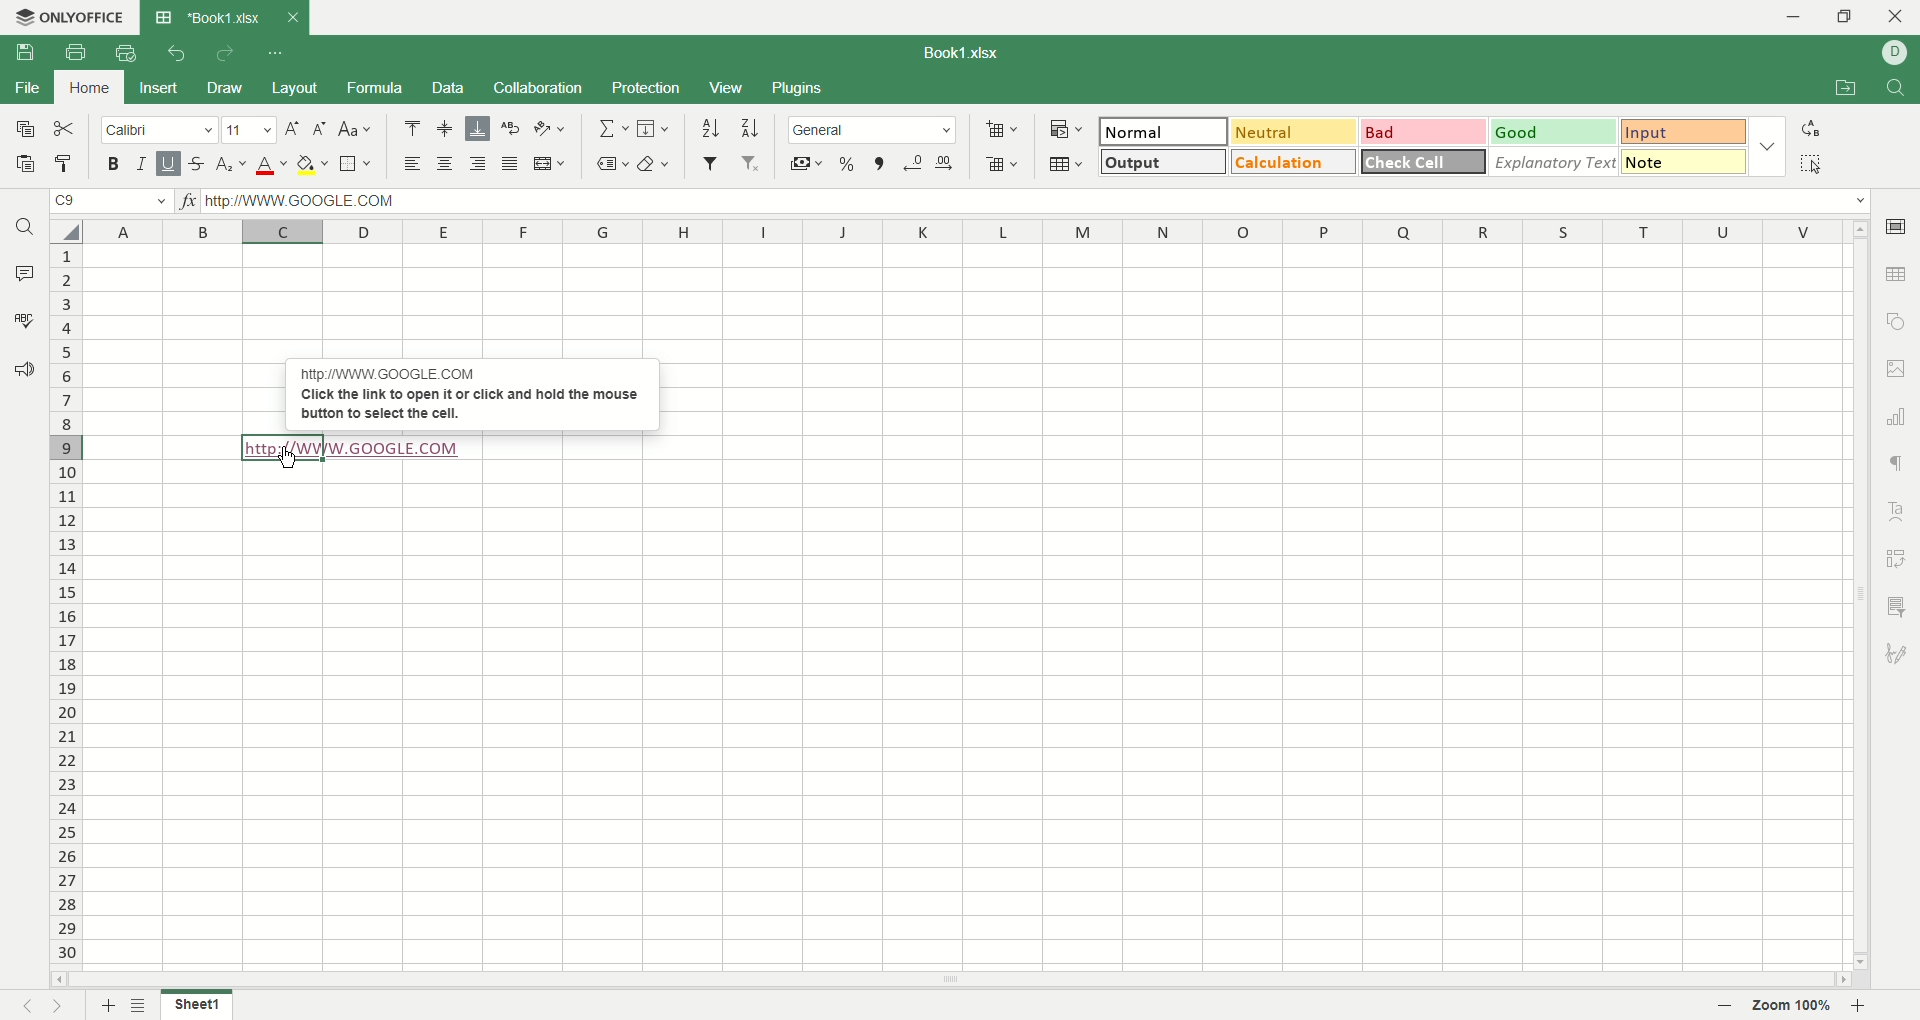 This screenshot has height=1020, width=1920. I want to click on percent style, so click(846, 164).